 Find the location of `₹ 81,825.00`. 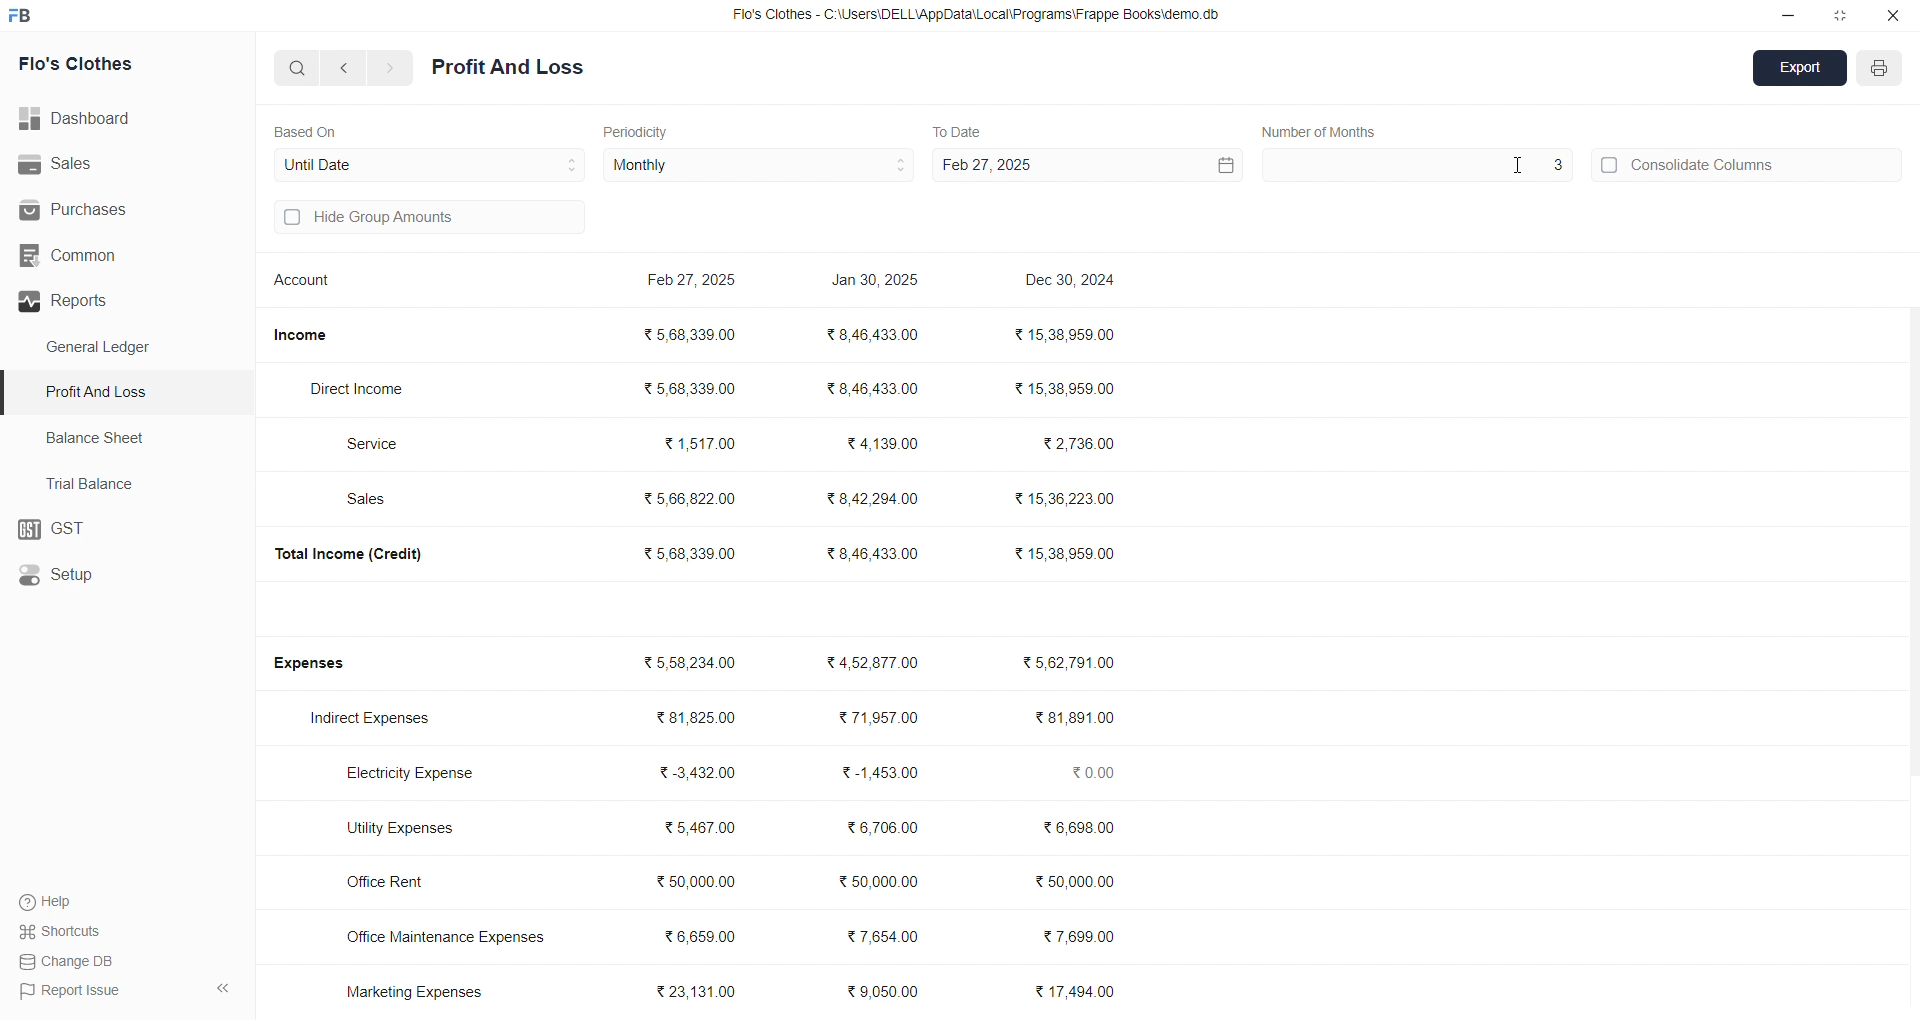

₹ 81,825.00 is located at coordinates (696, 718).